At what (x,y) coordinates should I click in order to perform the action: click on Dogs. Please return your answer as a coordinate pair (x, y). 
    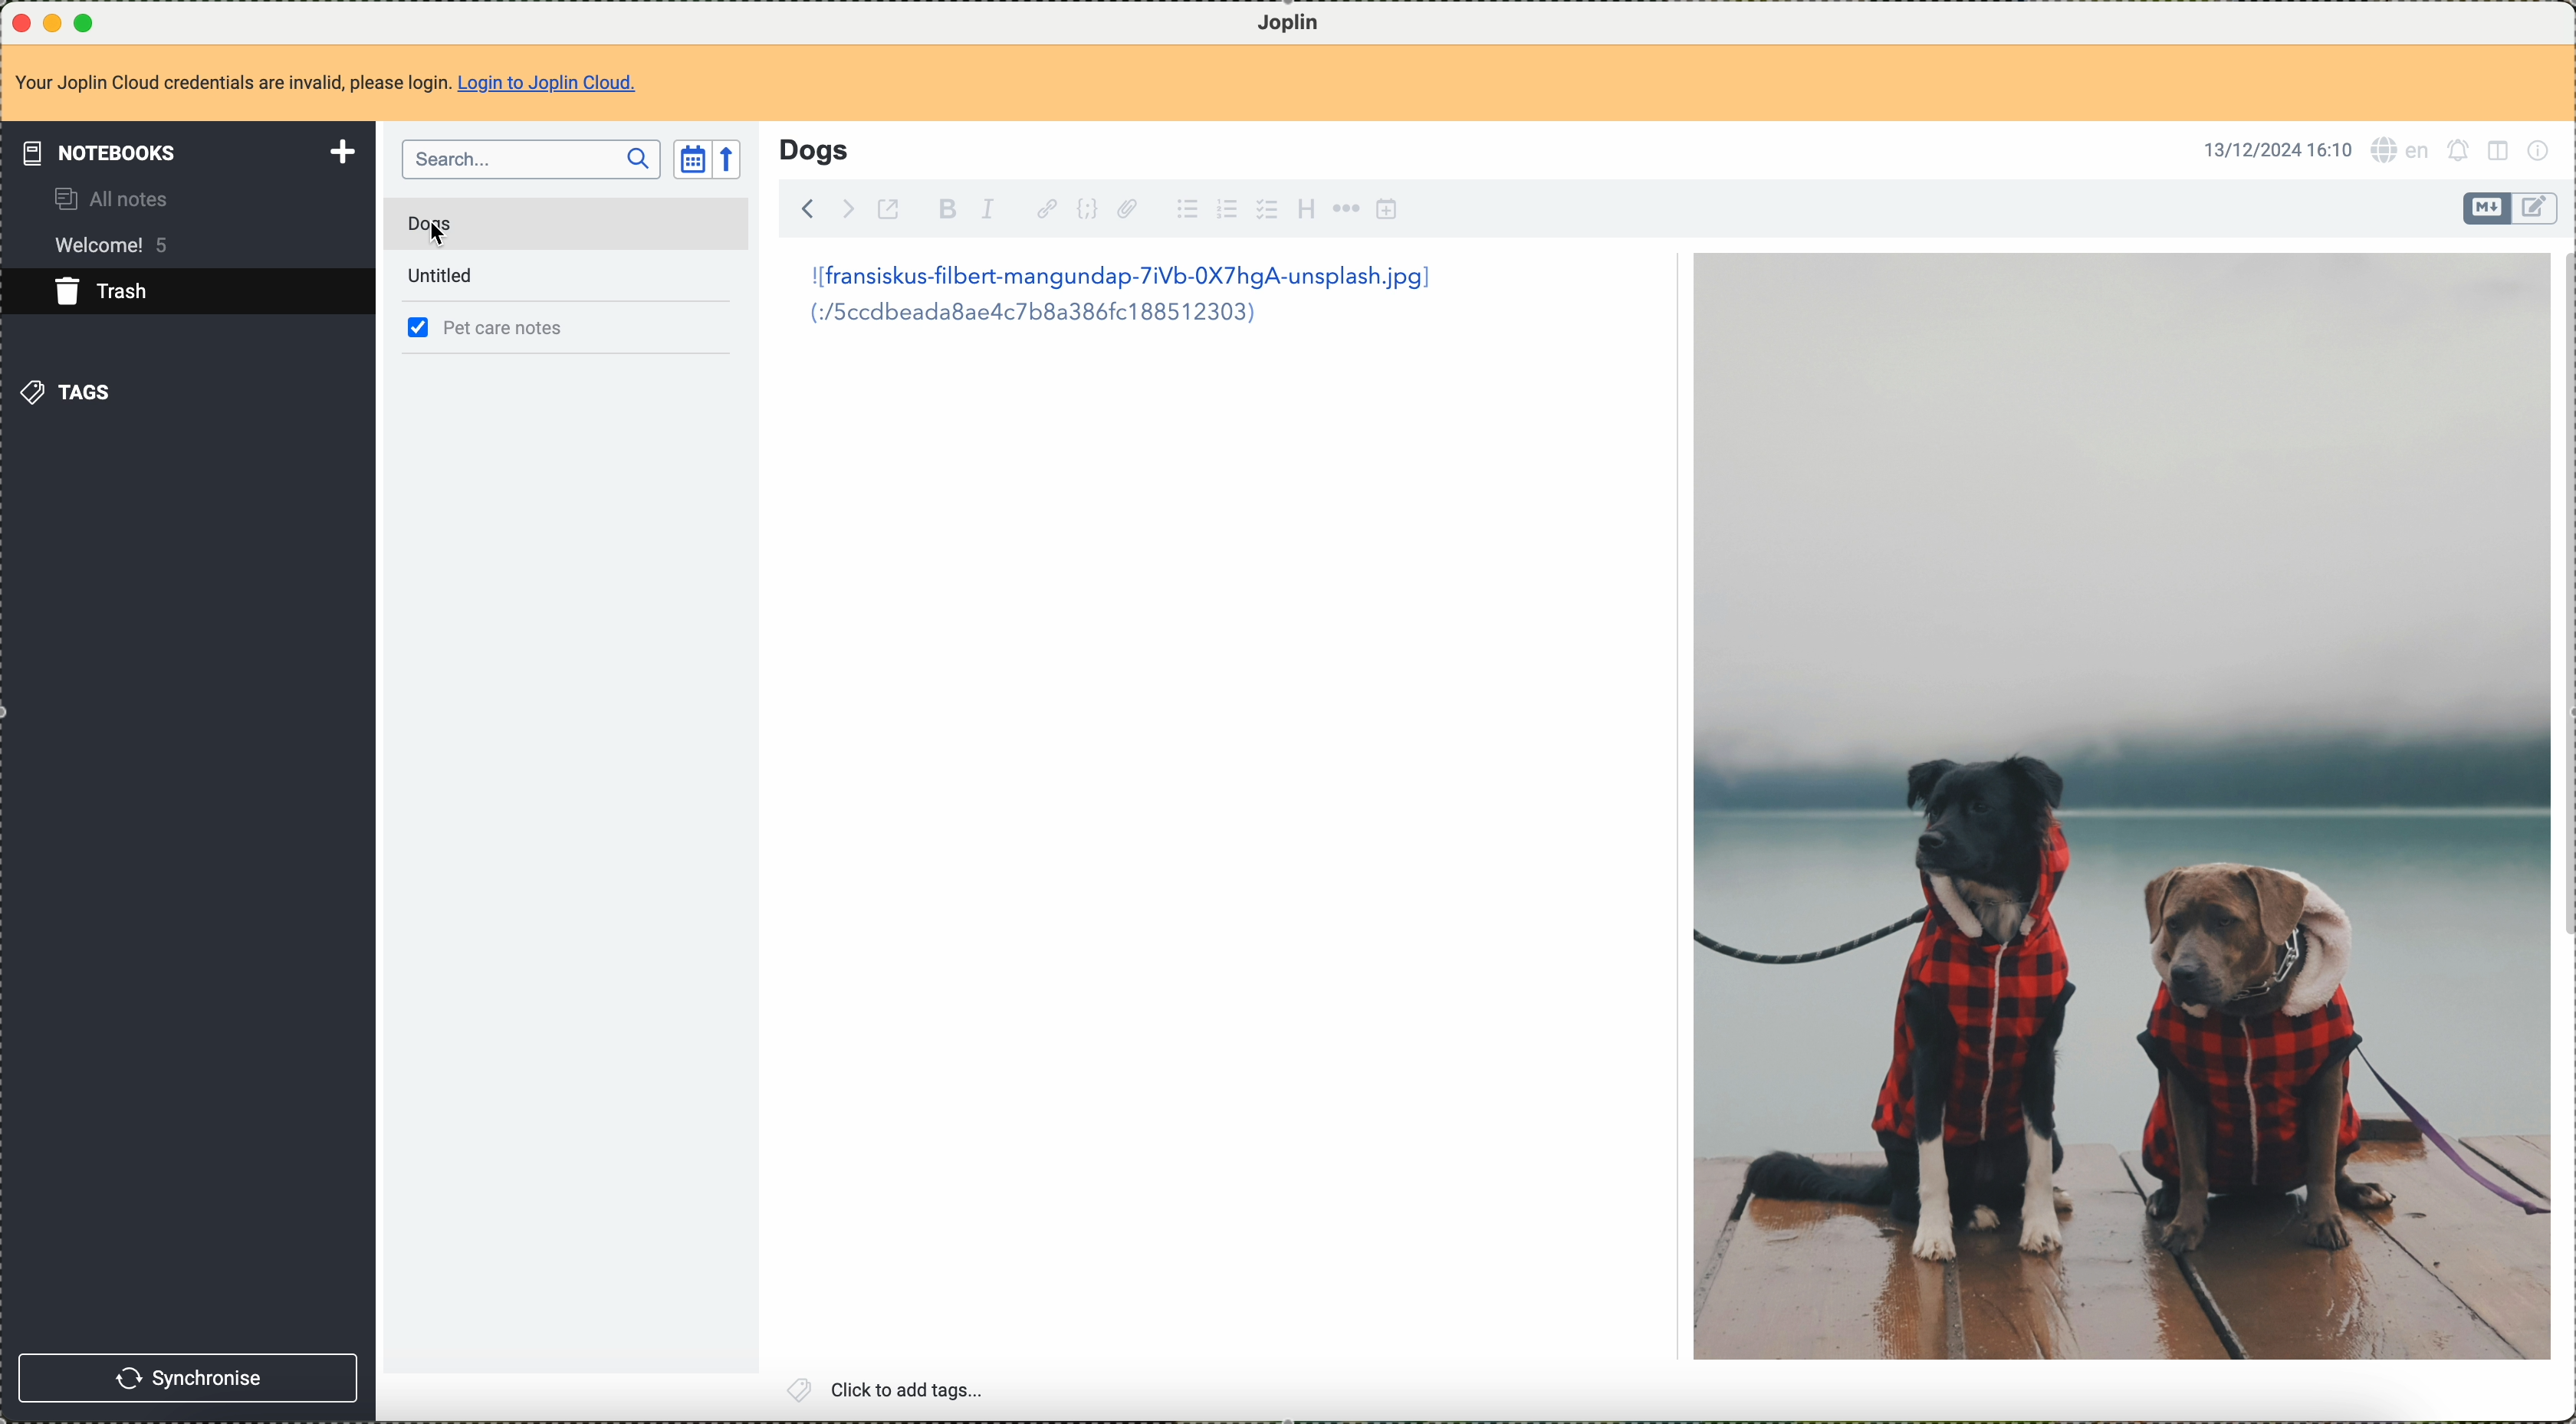
    Looking at the image, I should click on (813, 148).